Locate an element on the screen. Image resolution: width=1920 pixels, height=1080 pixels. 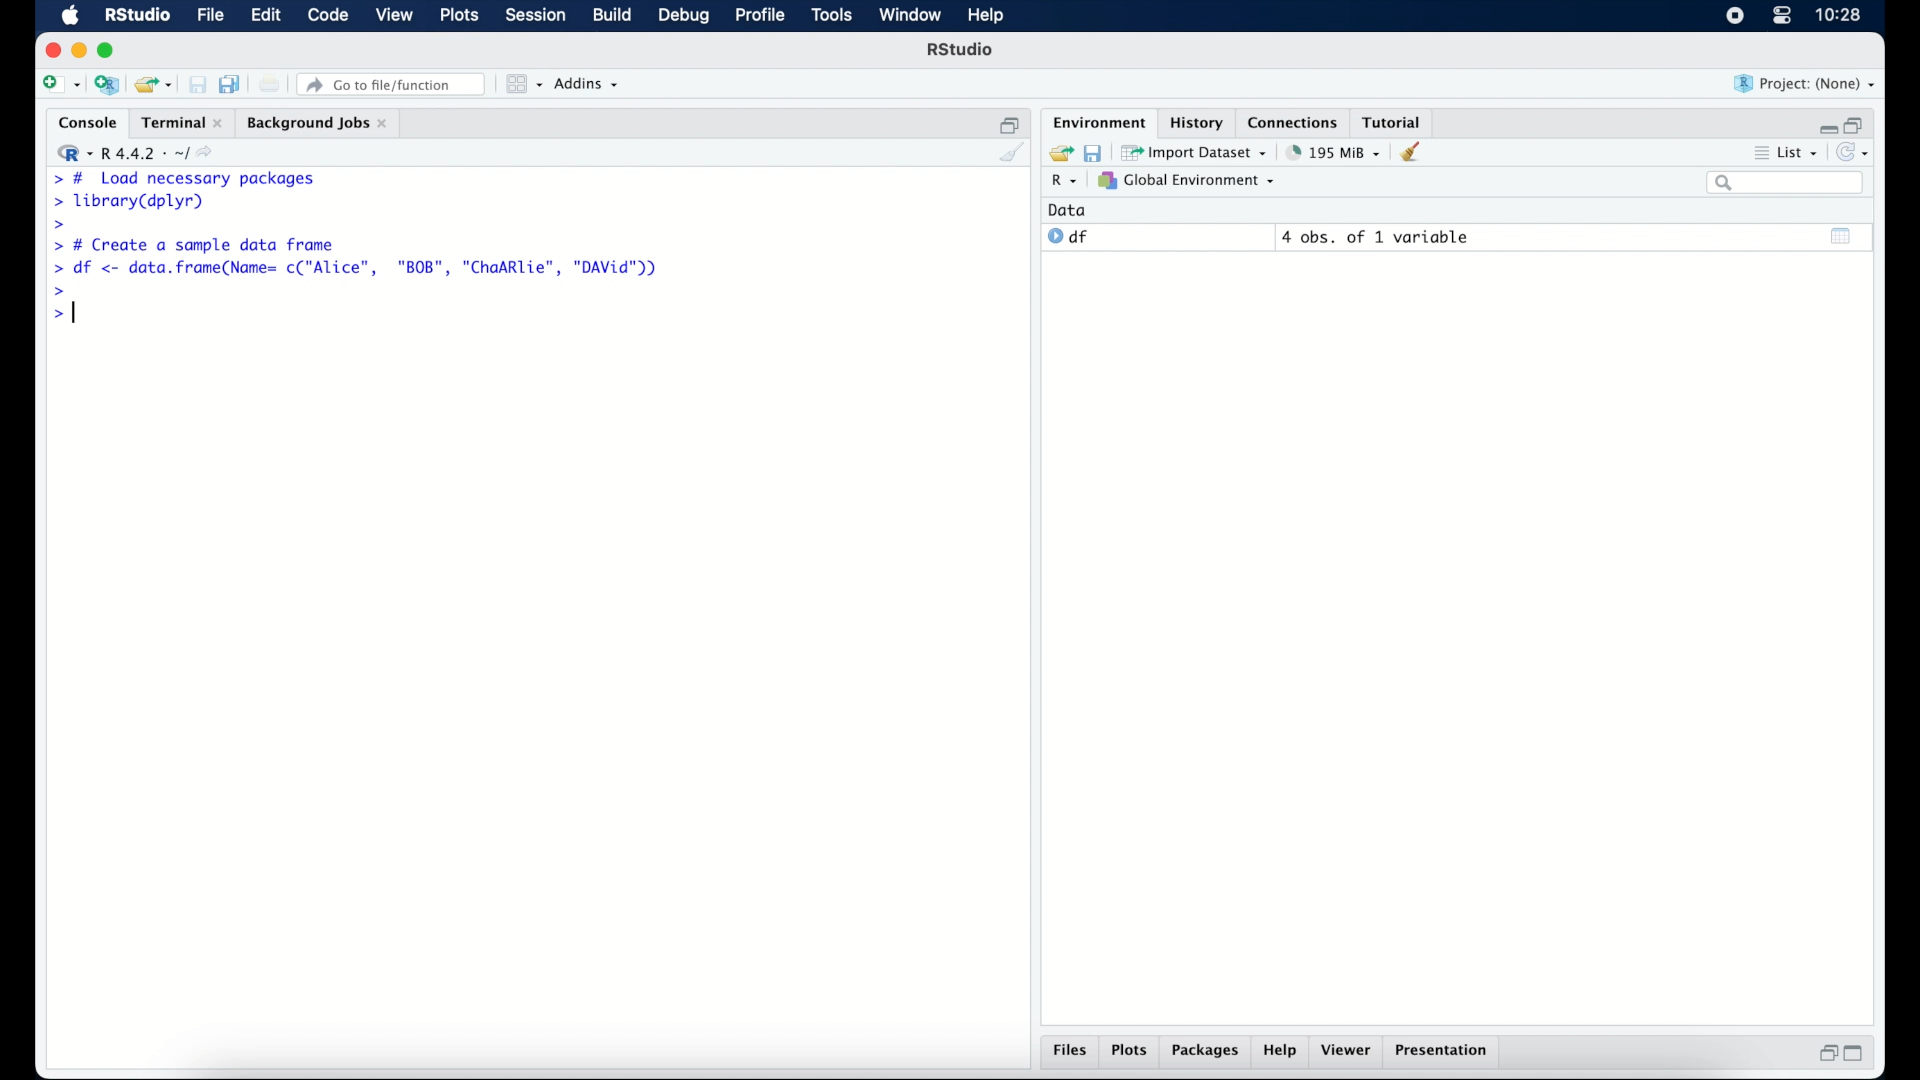
load workspace is located at coordinates (1058, 151).